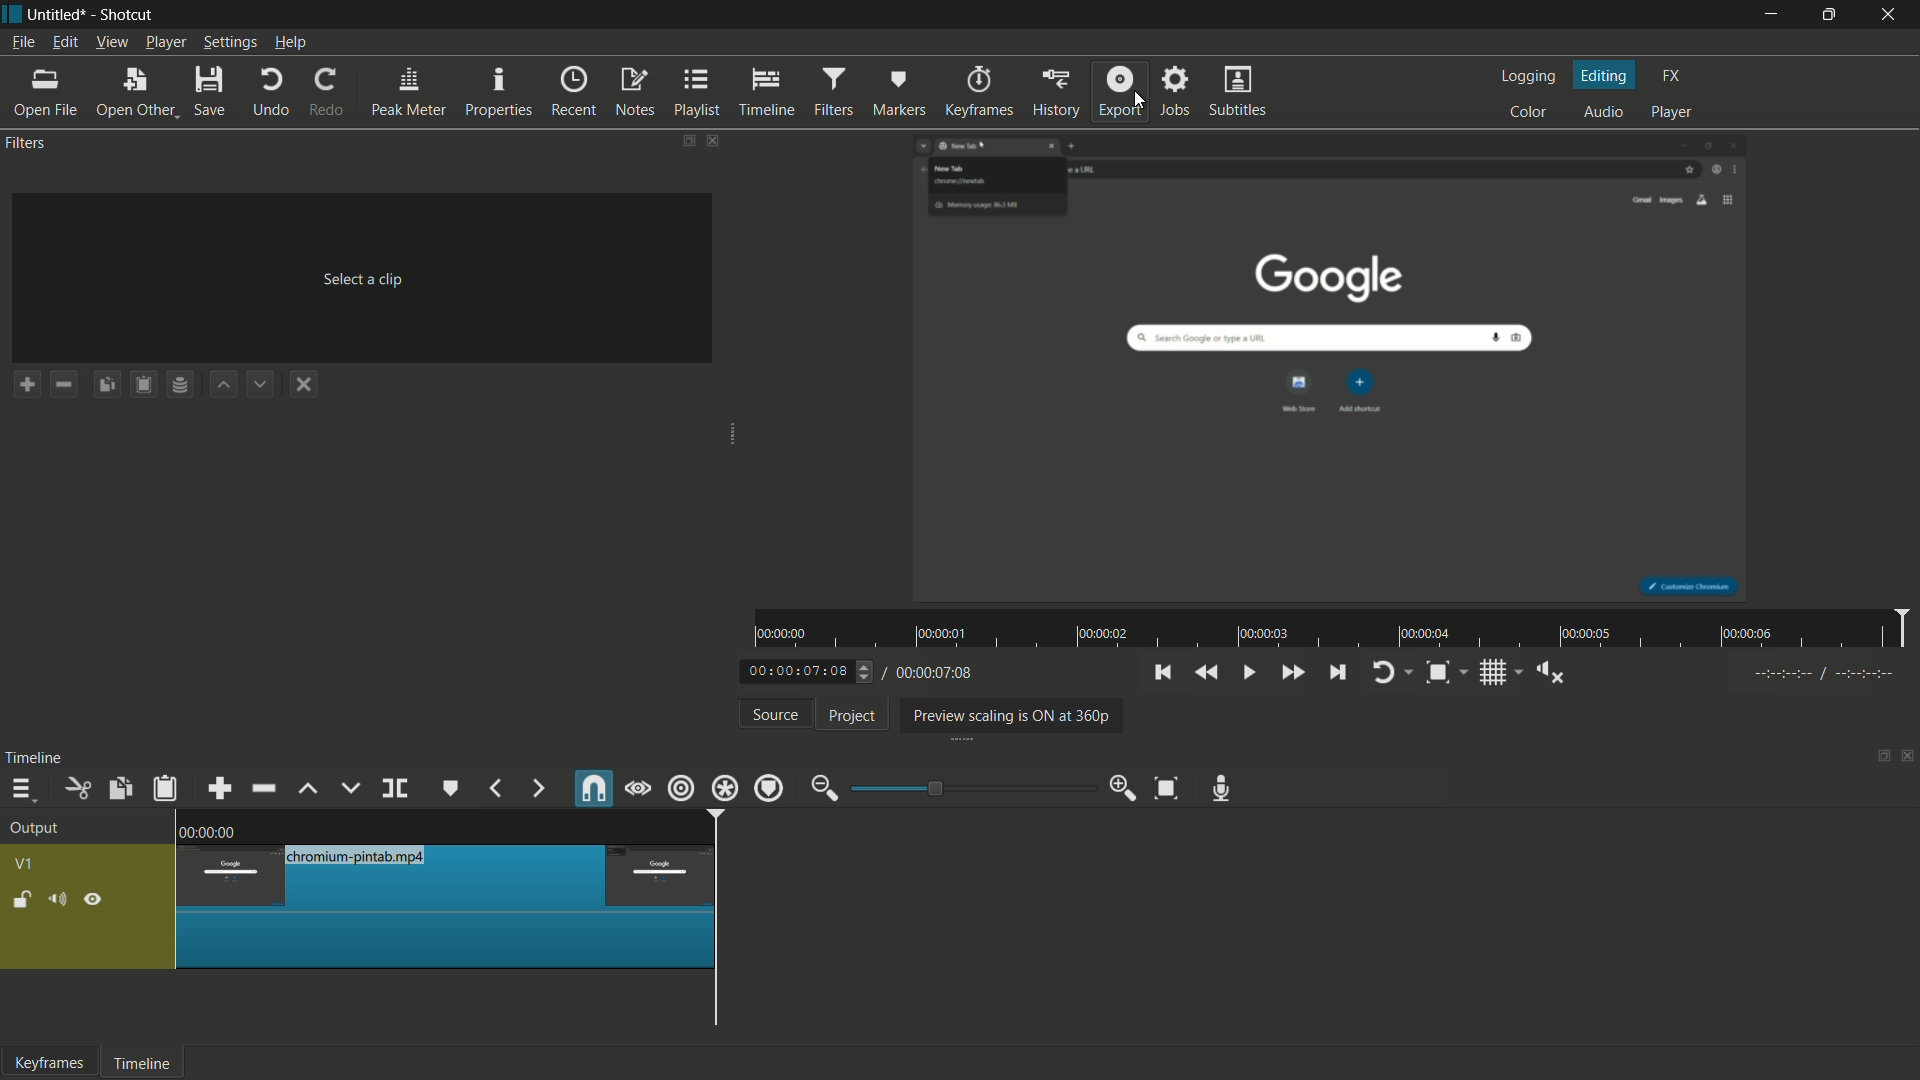  Describe the element at coordinates (1292, 673) in the screenshot. I see `quickly play forward` at that location.